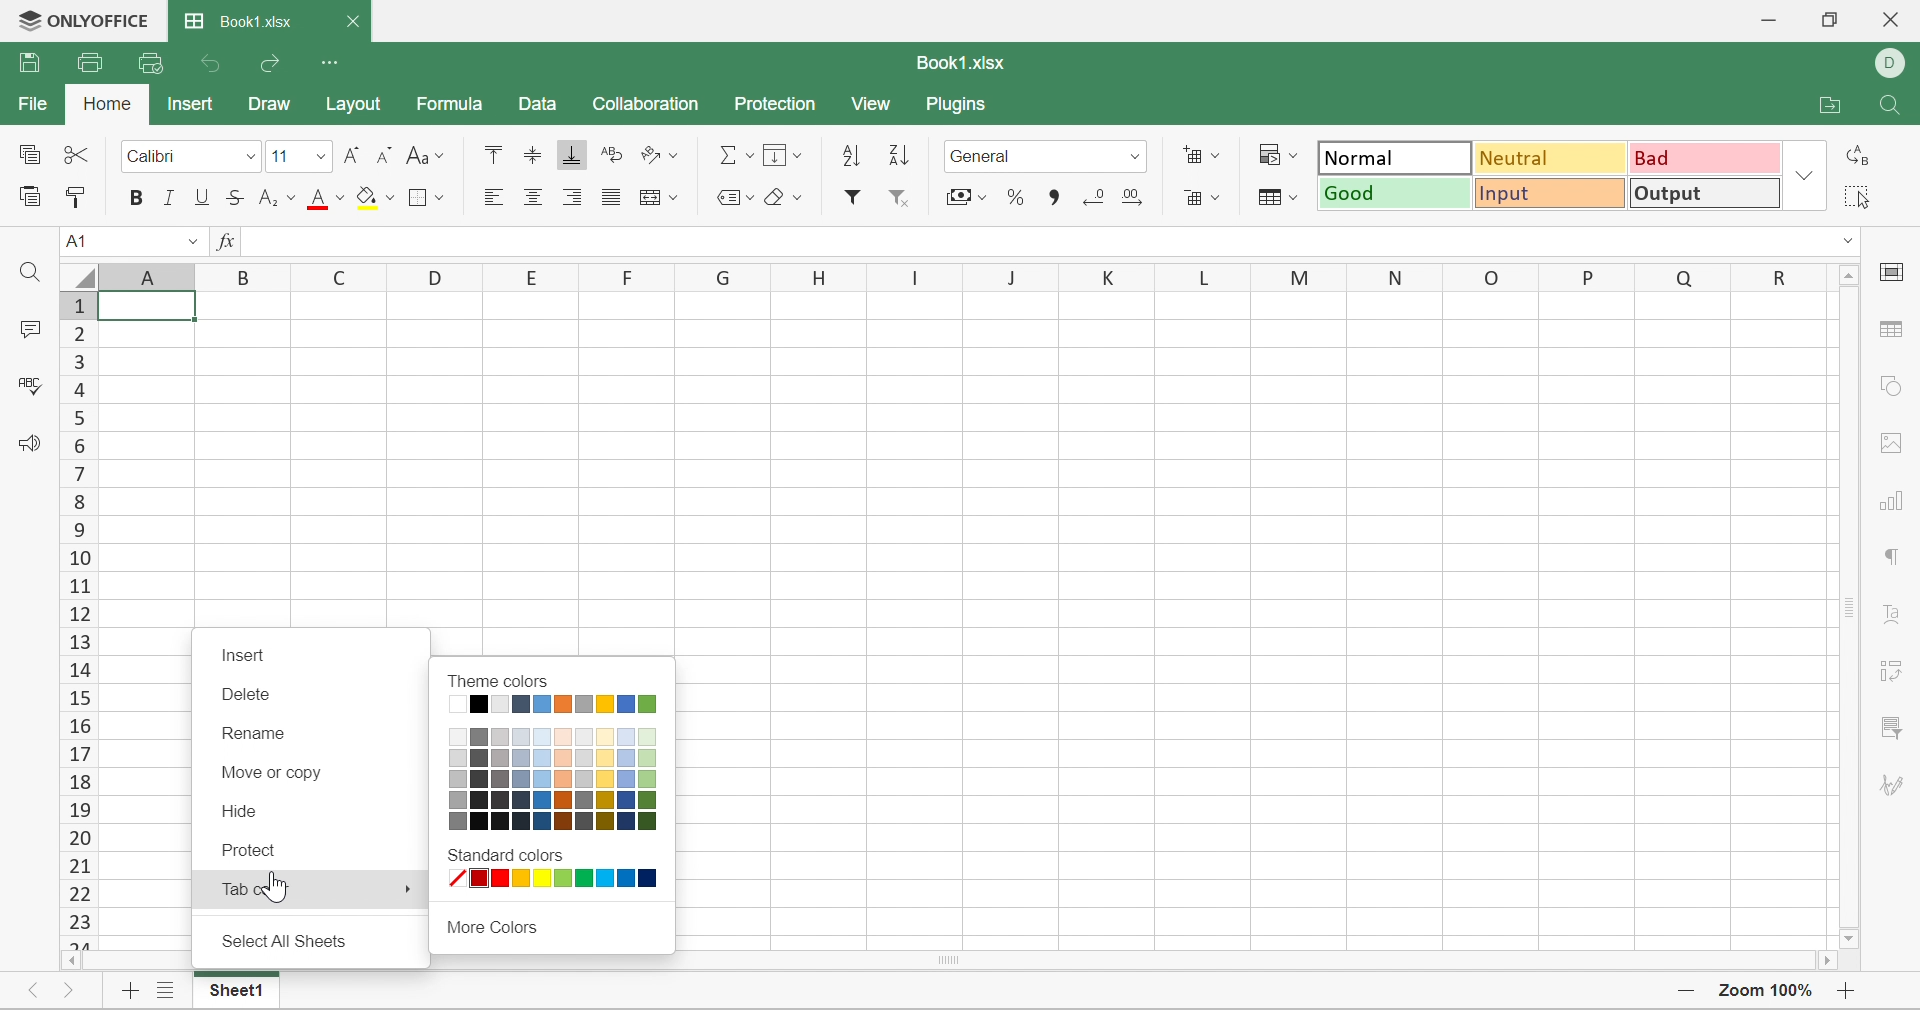 Image resolution: width=1920 pixels, height=1010 pixels. I want to click on B, so click(248, 275).